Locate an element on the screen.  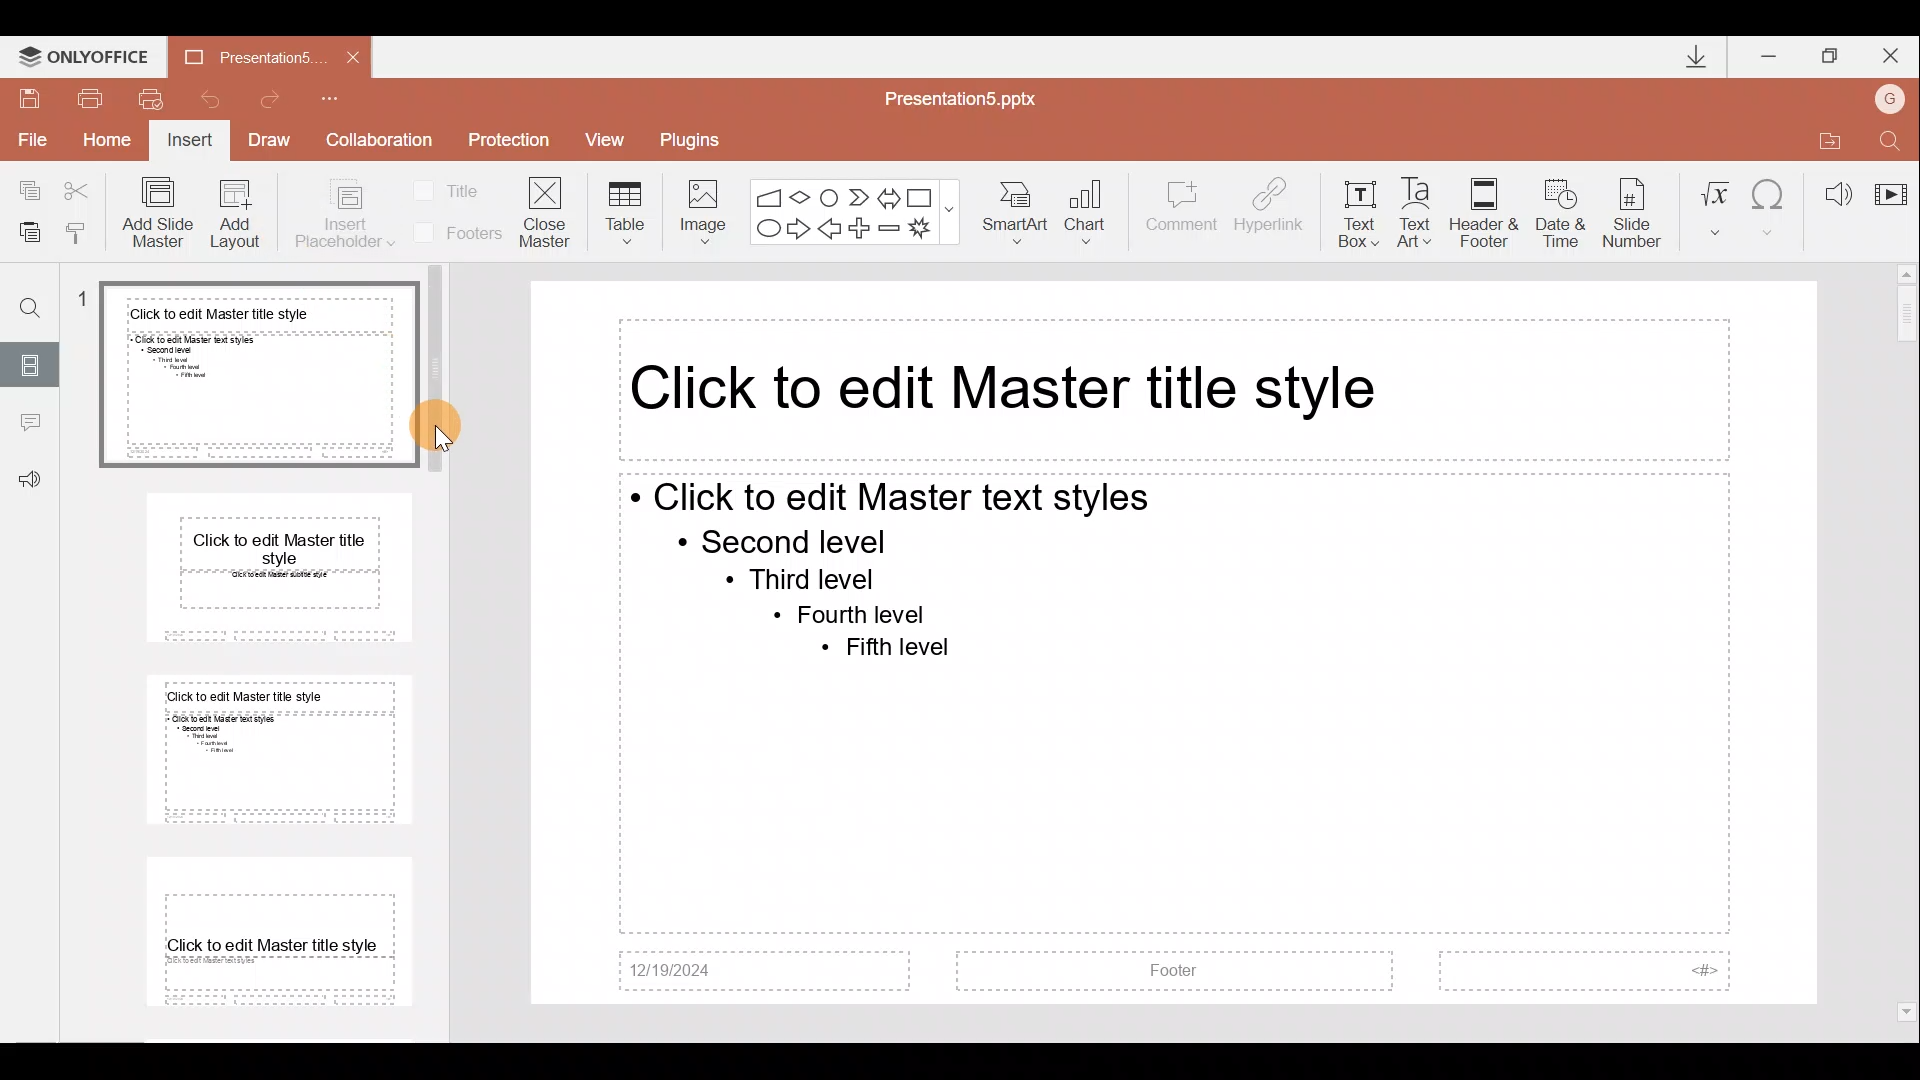
Minus is located at coordinates (890, 228).